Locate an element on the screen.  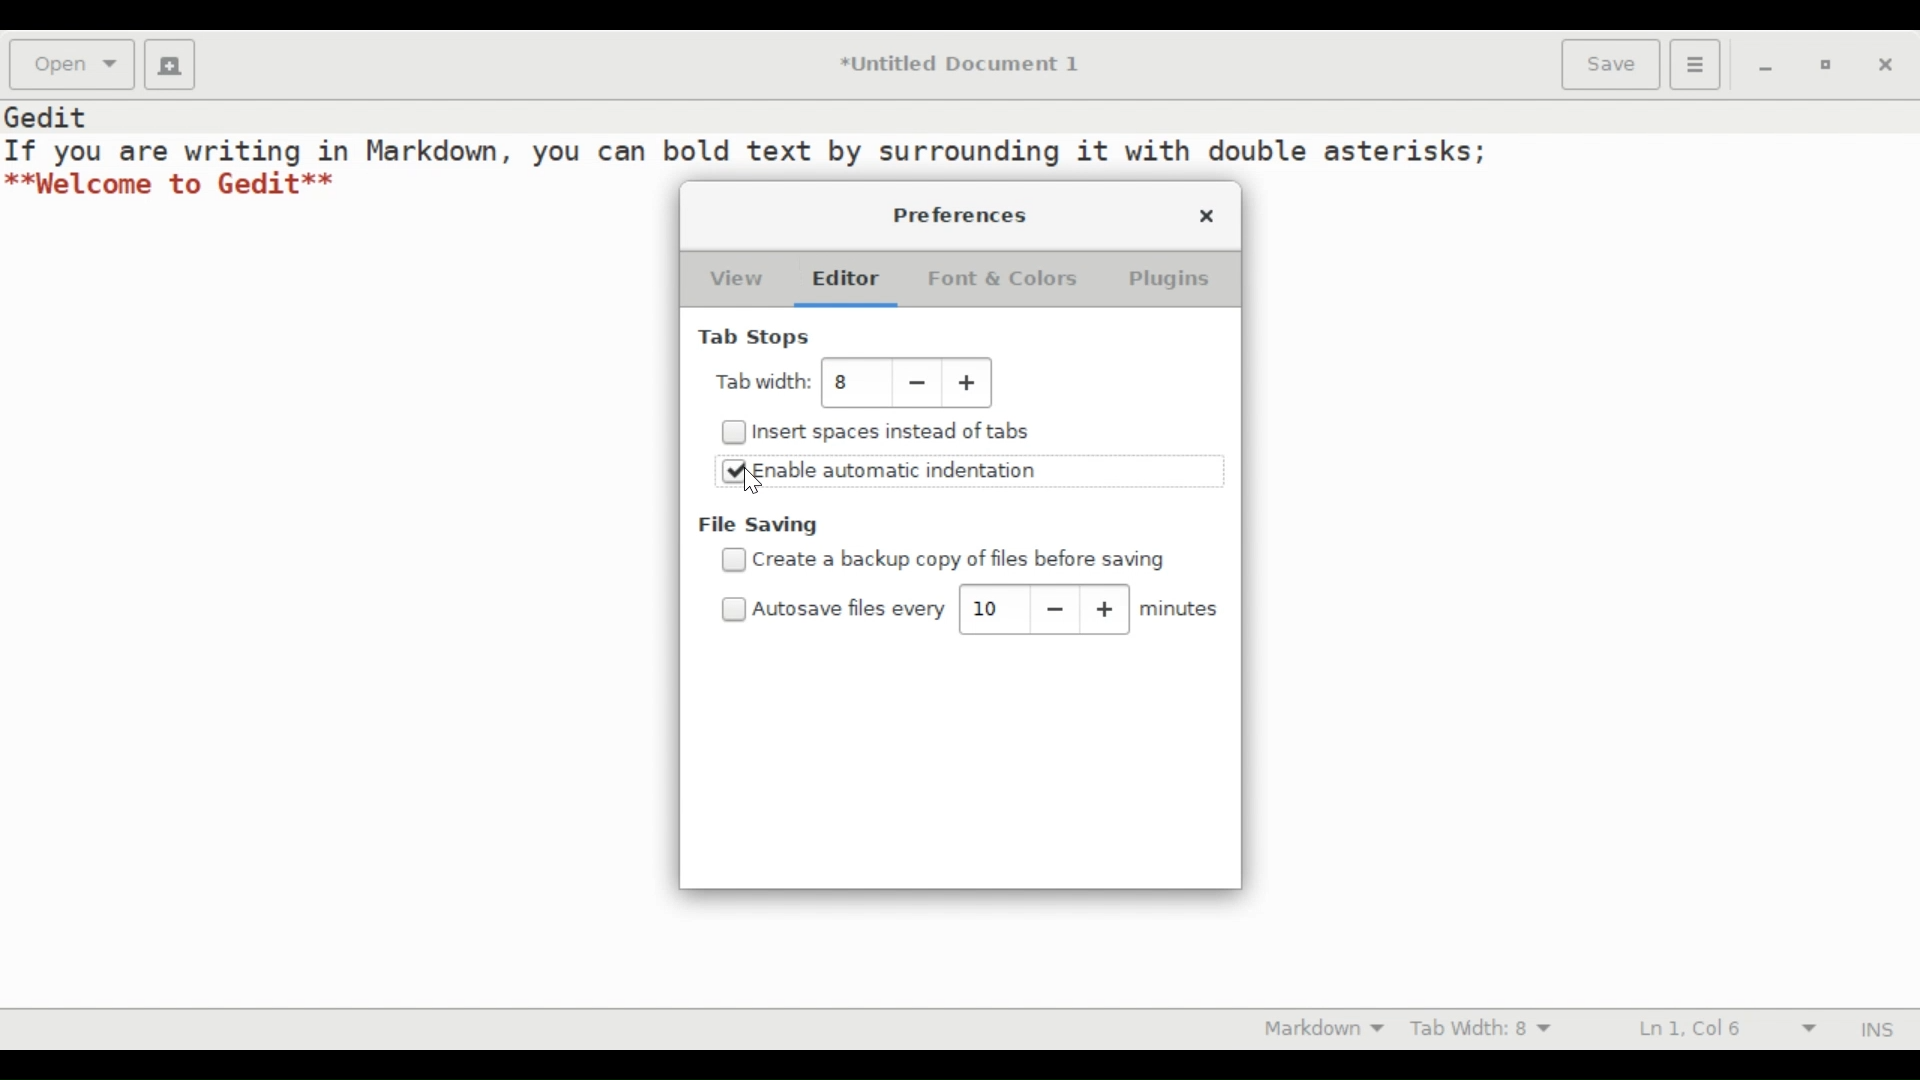
Tab Stops is located at coordinates (761, 335).